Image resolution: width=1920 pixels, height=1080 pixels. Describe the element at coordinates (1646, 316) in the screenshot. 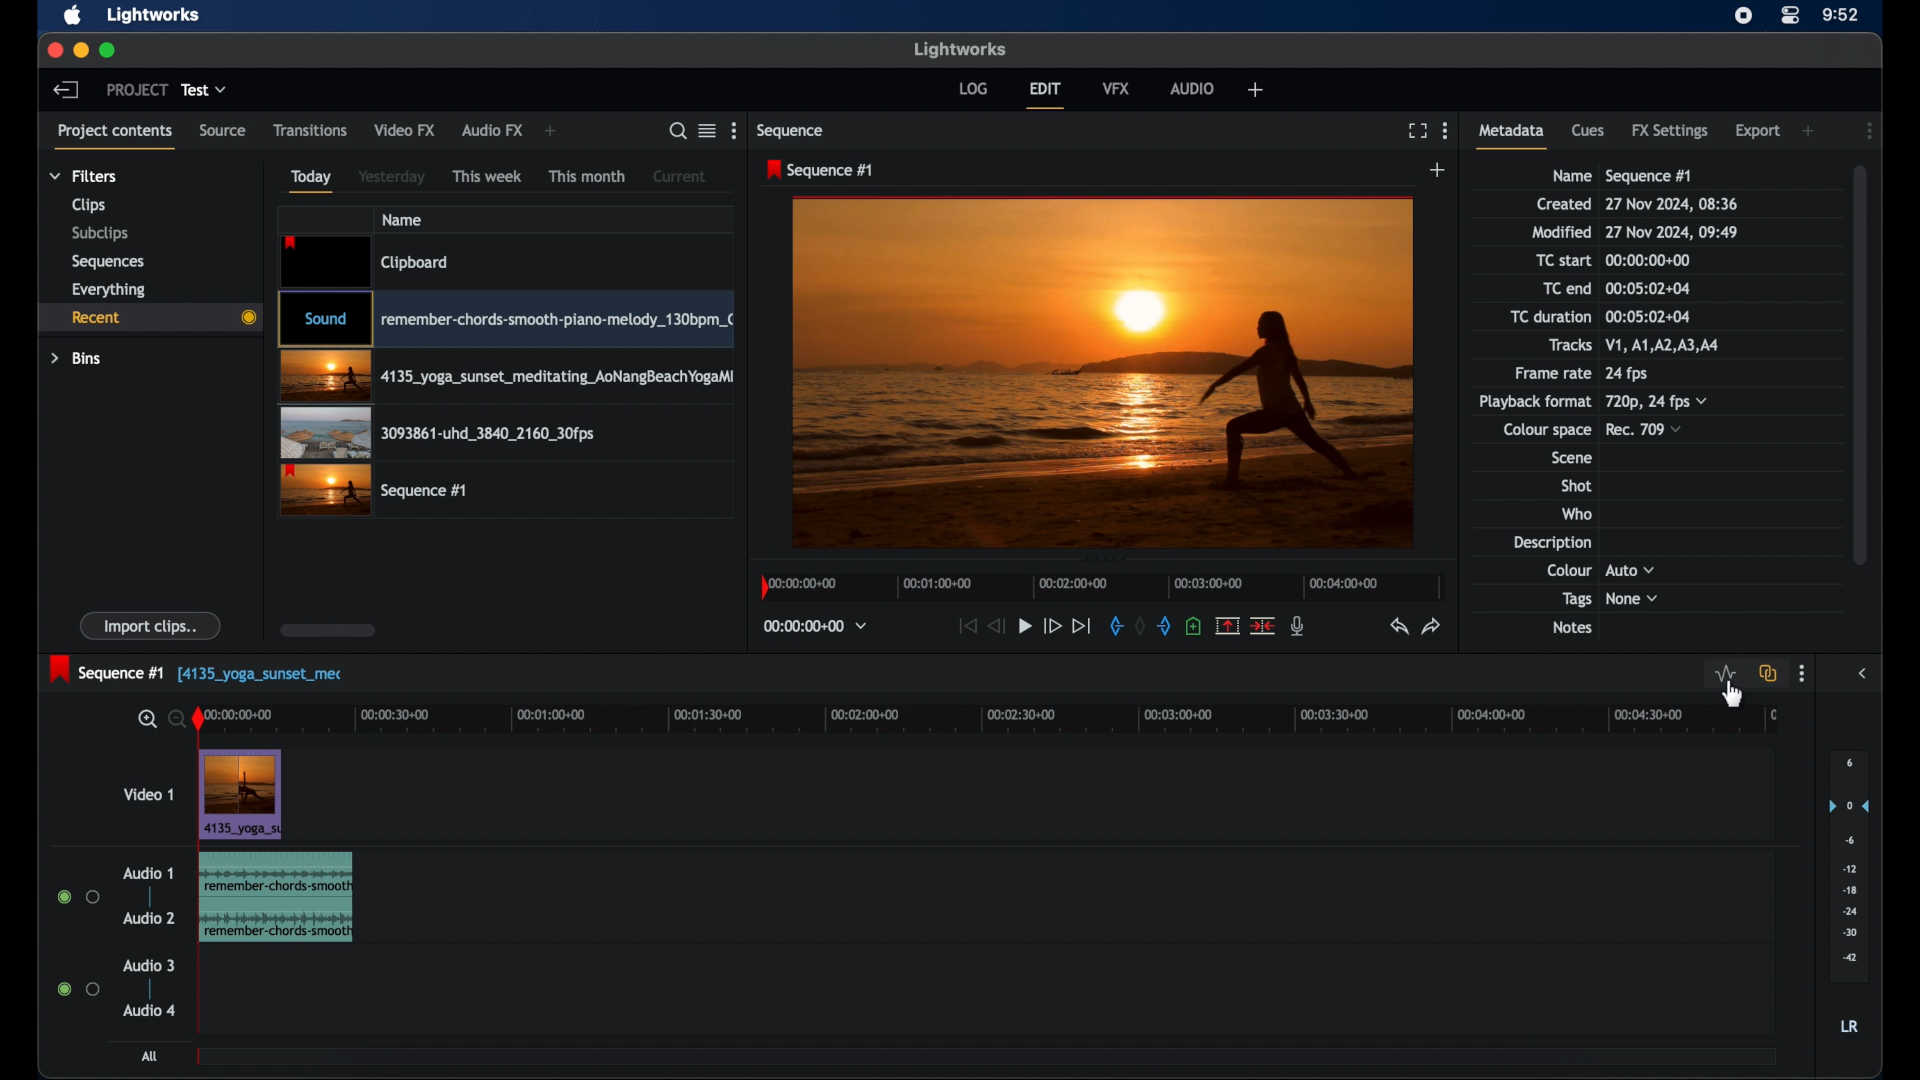

I see `tc duration` at that location.